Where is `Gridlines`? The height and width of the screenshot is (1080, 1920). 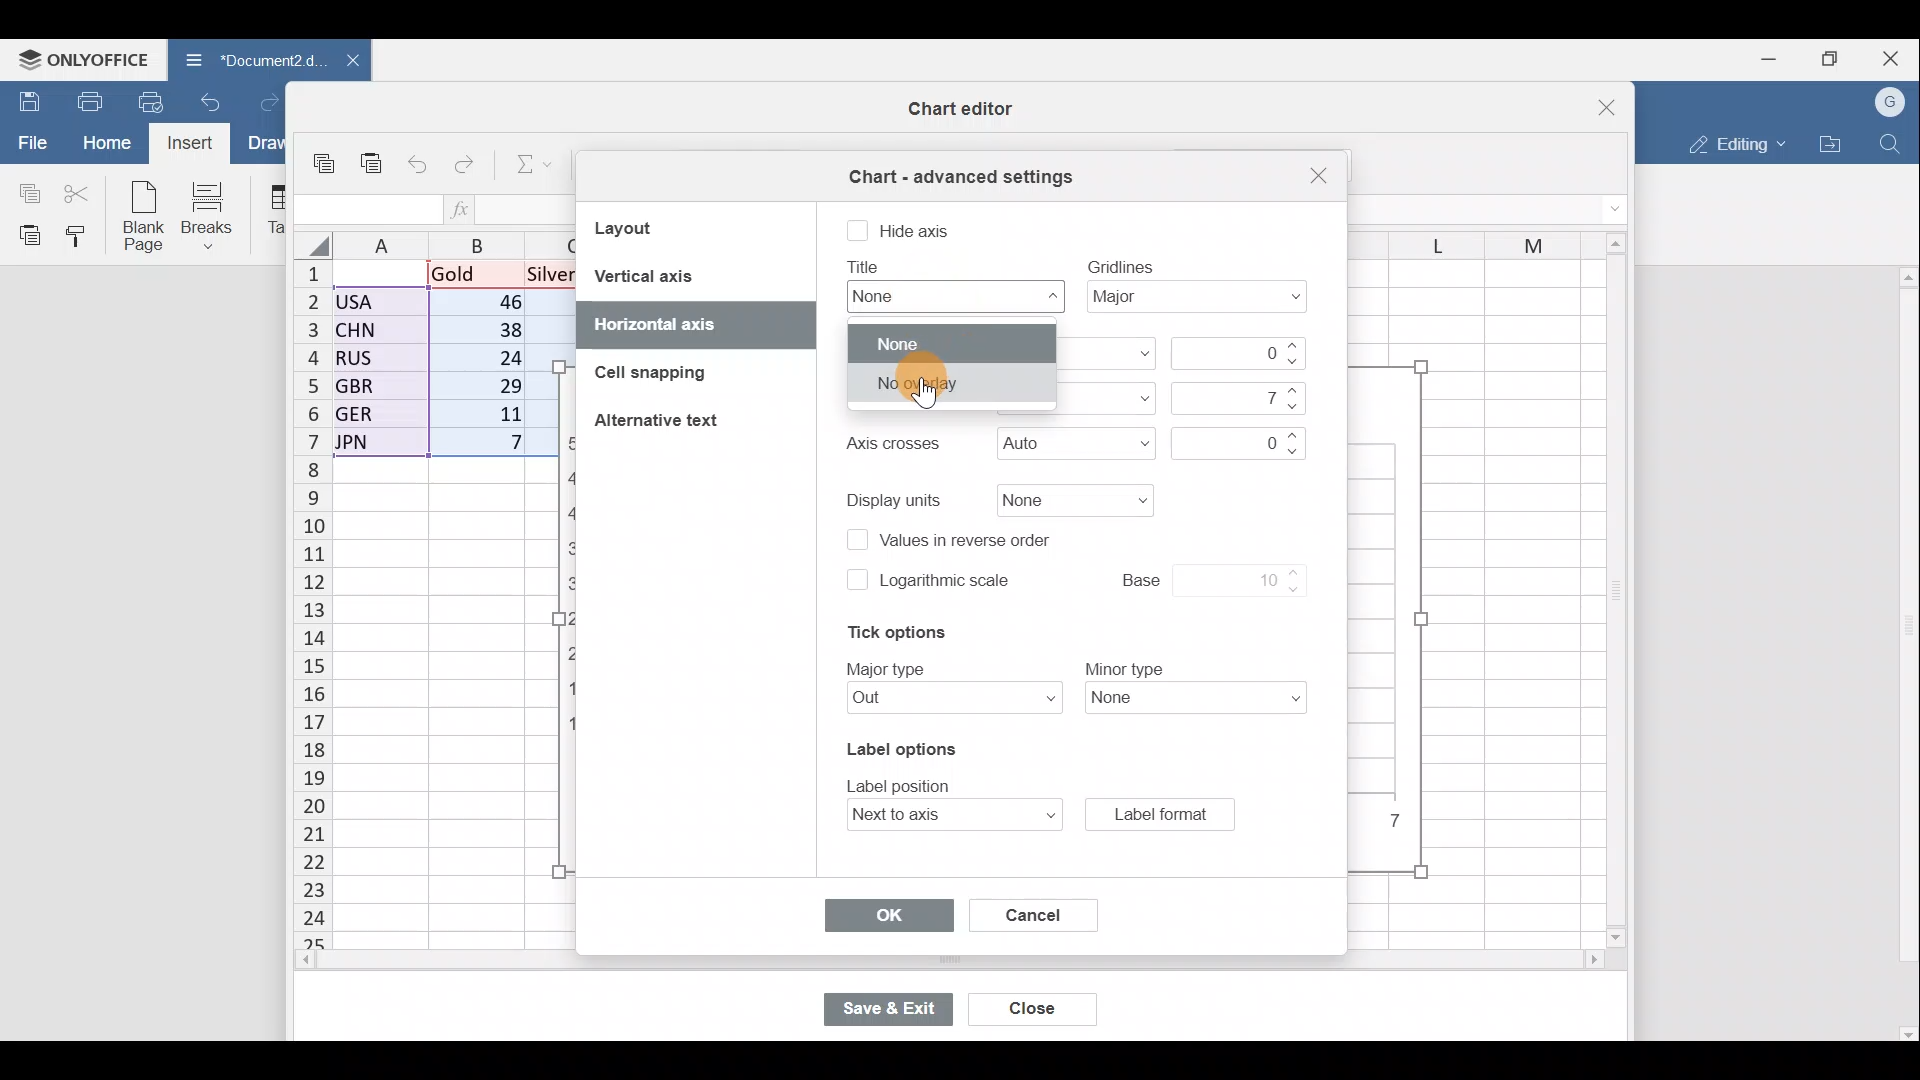
Gridlines is located at coordinates (1204, 301).